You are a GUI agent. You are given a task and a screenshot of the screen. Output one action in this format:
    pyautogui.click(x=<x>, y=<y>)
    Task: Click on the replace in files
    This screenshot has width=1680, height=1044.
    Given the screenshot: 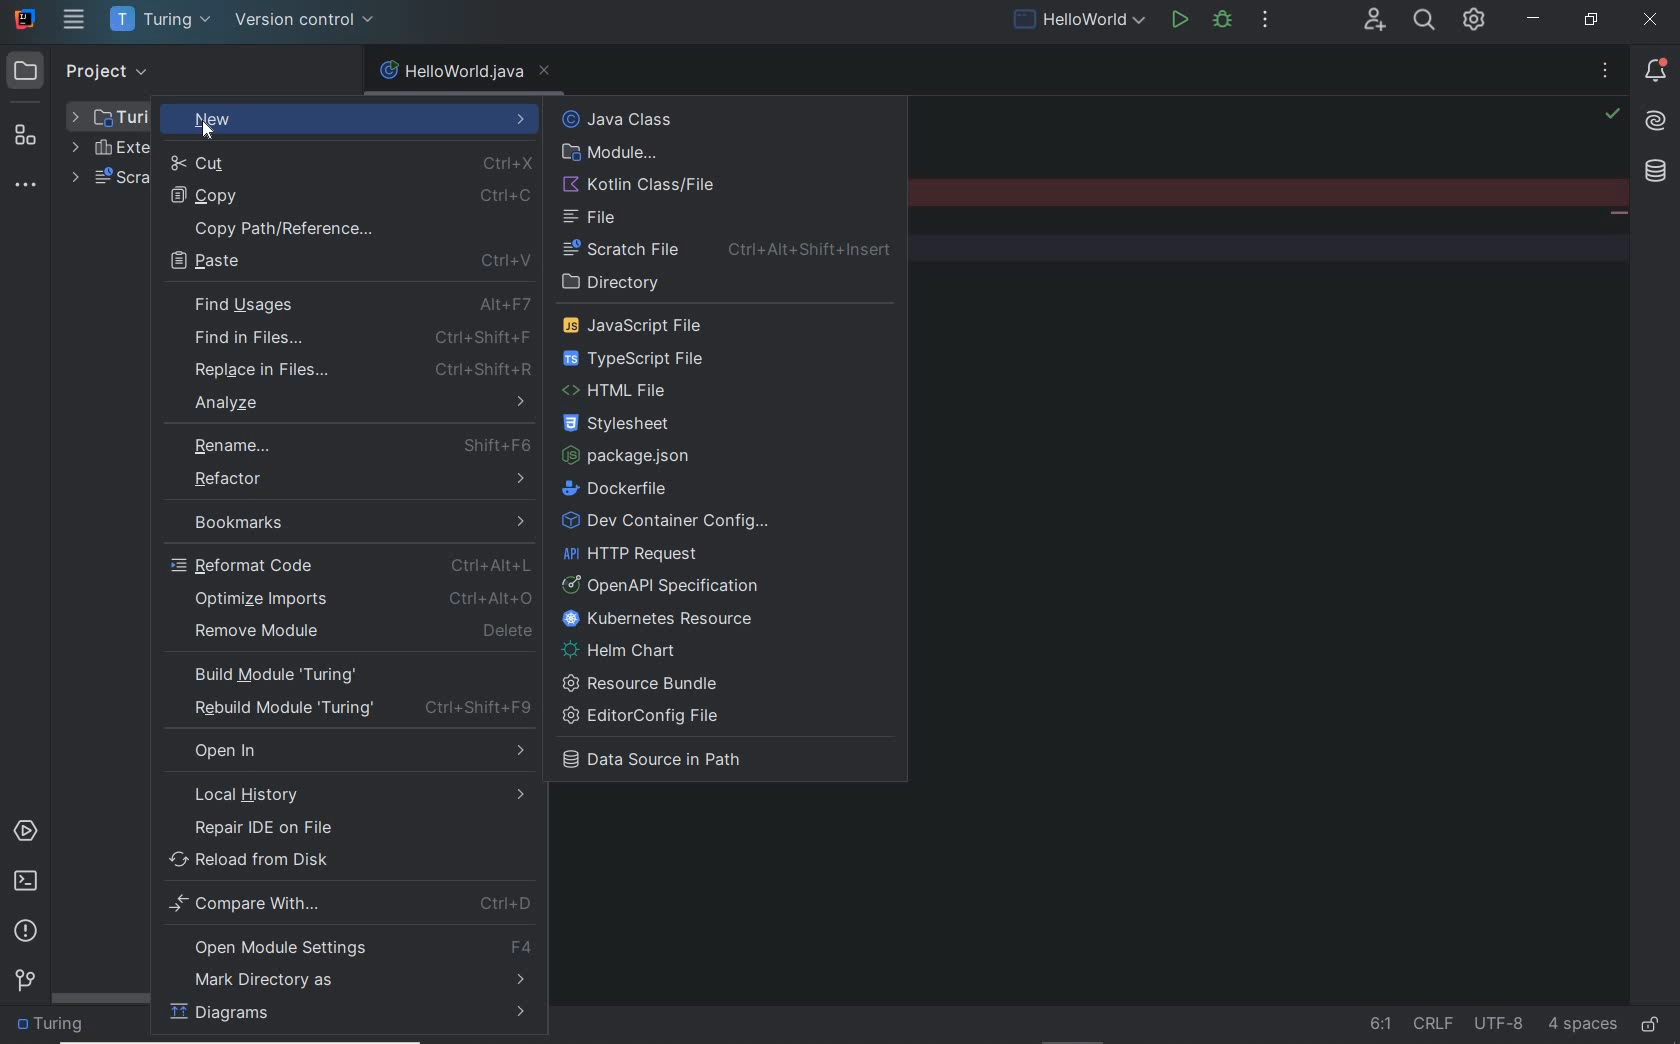 What is the action you would take?
    pyautogui.click(x=359, y=370)
    